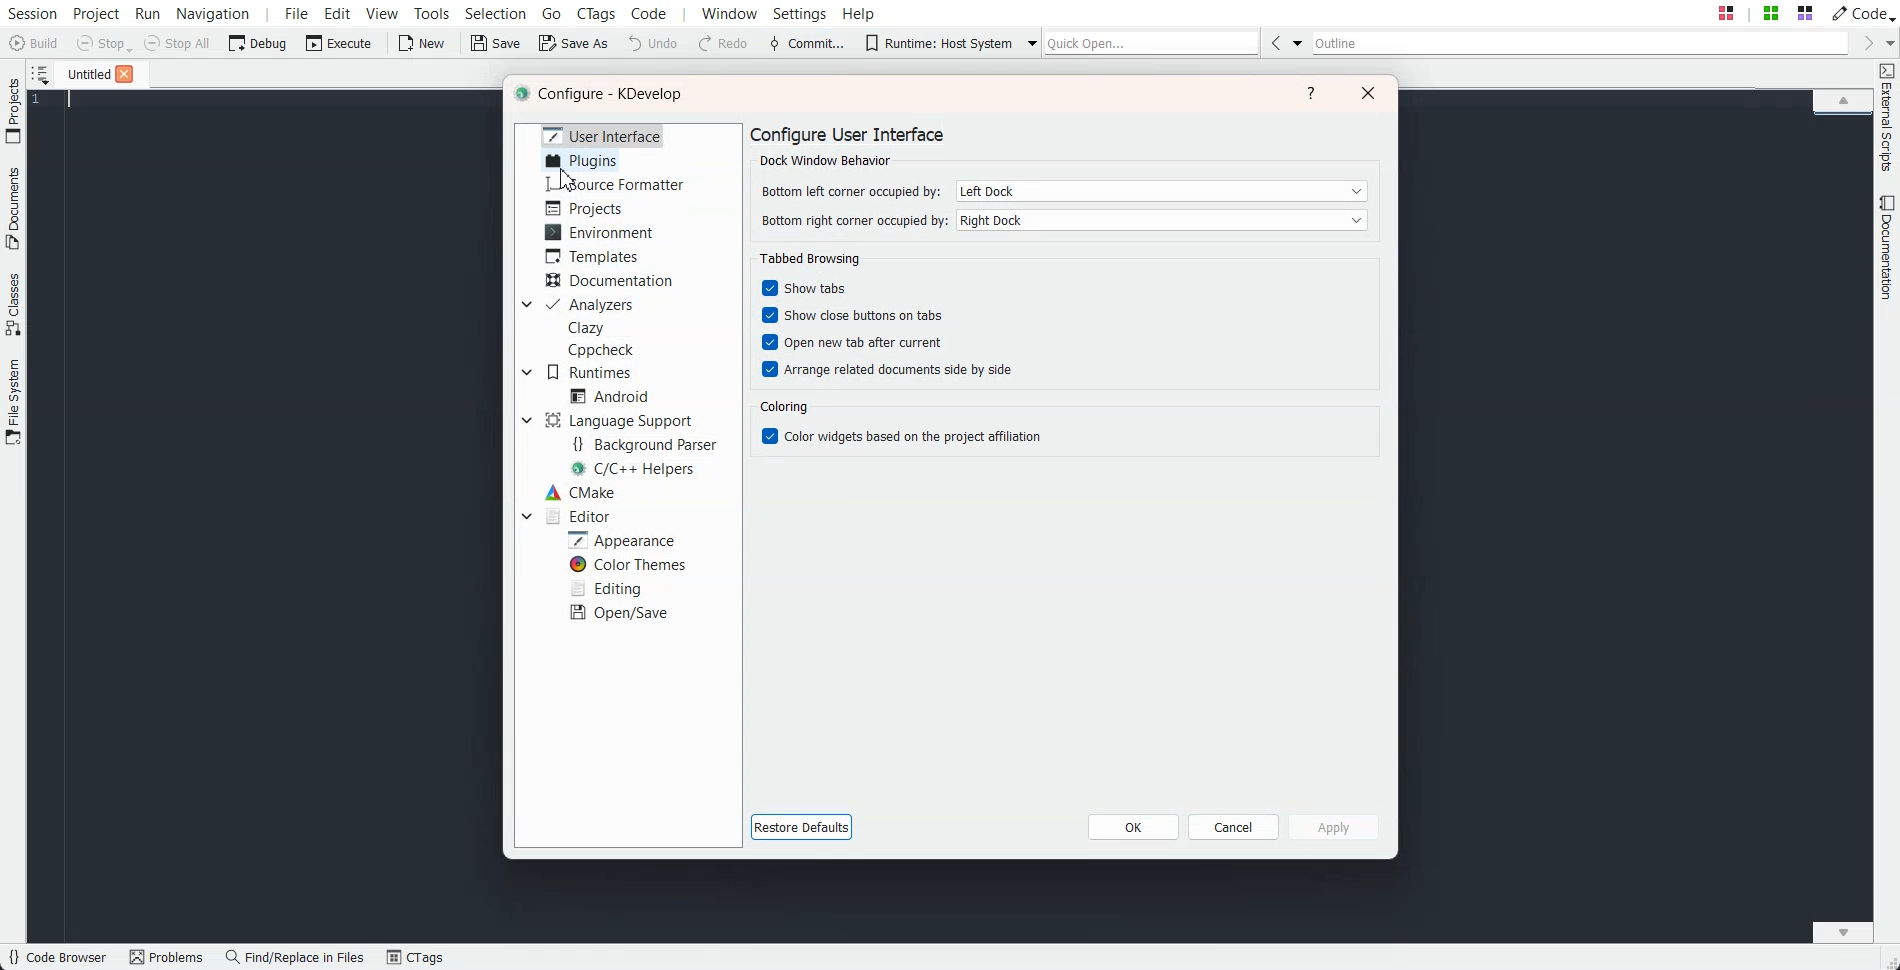 Image resolution: width=1900 pixels, height=970 pixels. What do you see at coordinates (621, 612) in the screenshot?
I see `Open/Save` at bounding box center [621, 612].